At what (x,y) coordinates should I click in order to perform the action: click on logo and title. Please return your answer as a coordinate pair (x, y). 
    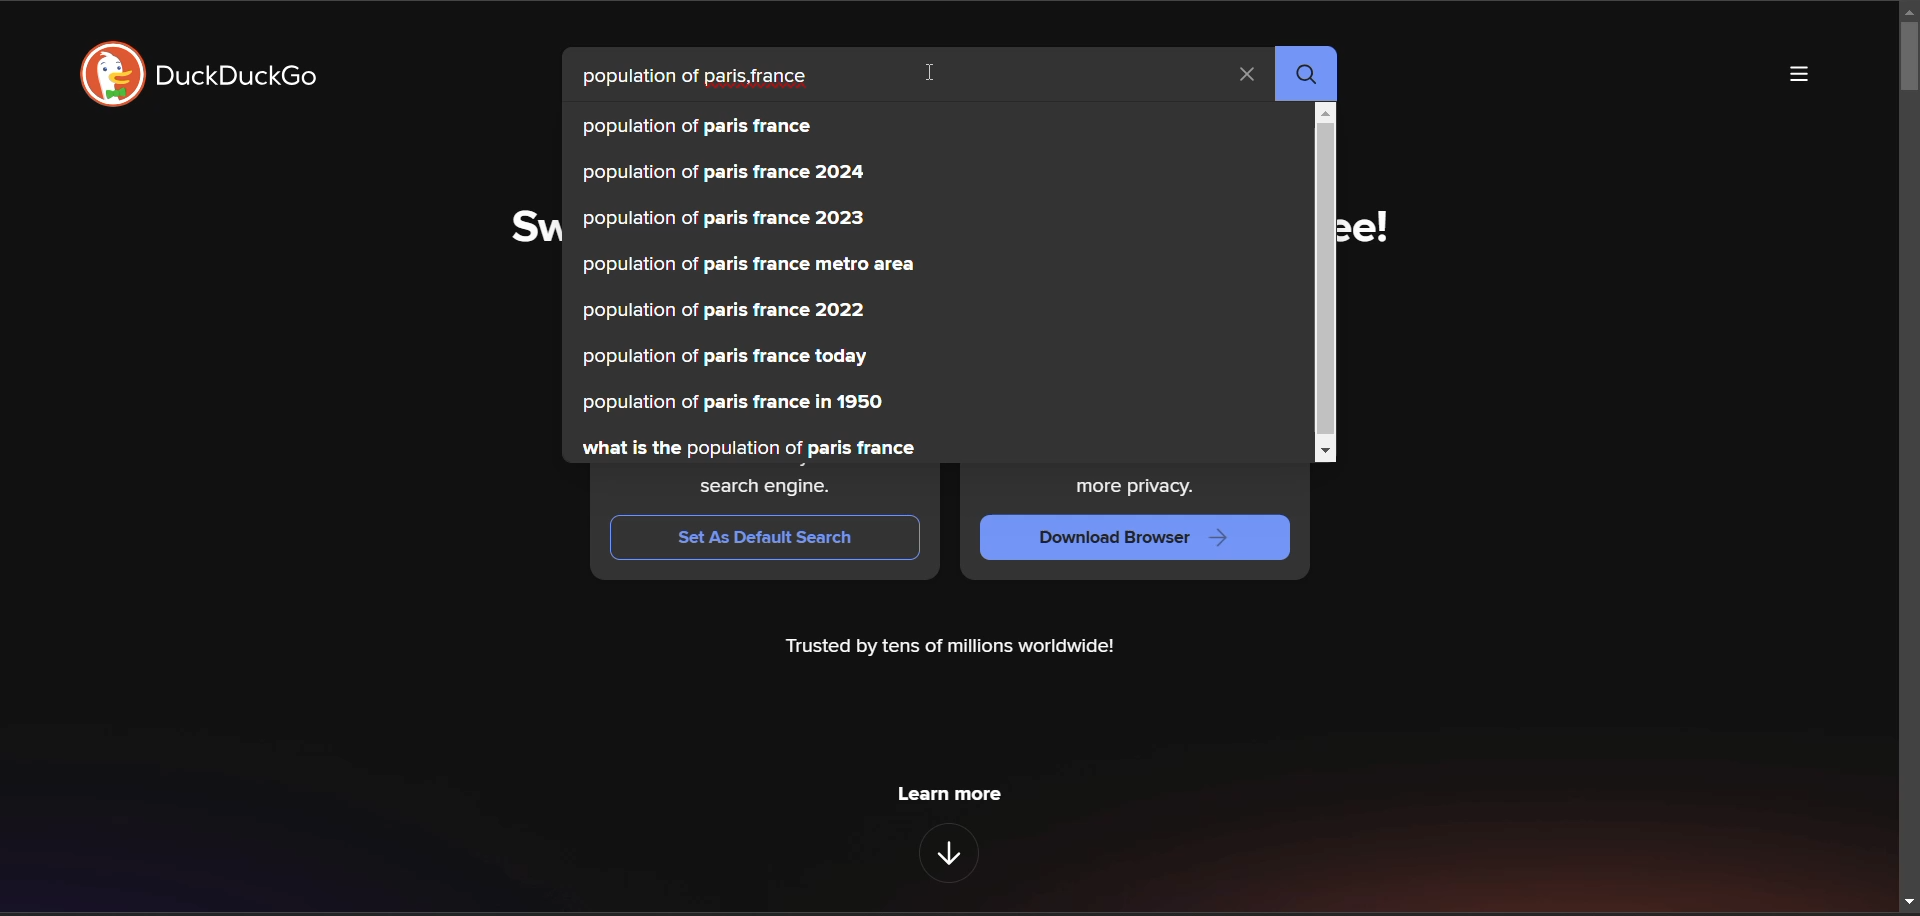
    Looking at the image, I should click on (199, 73).